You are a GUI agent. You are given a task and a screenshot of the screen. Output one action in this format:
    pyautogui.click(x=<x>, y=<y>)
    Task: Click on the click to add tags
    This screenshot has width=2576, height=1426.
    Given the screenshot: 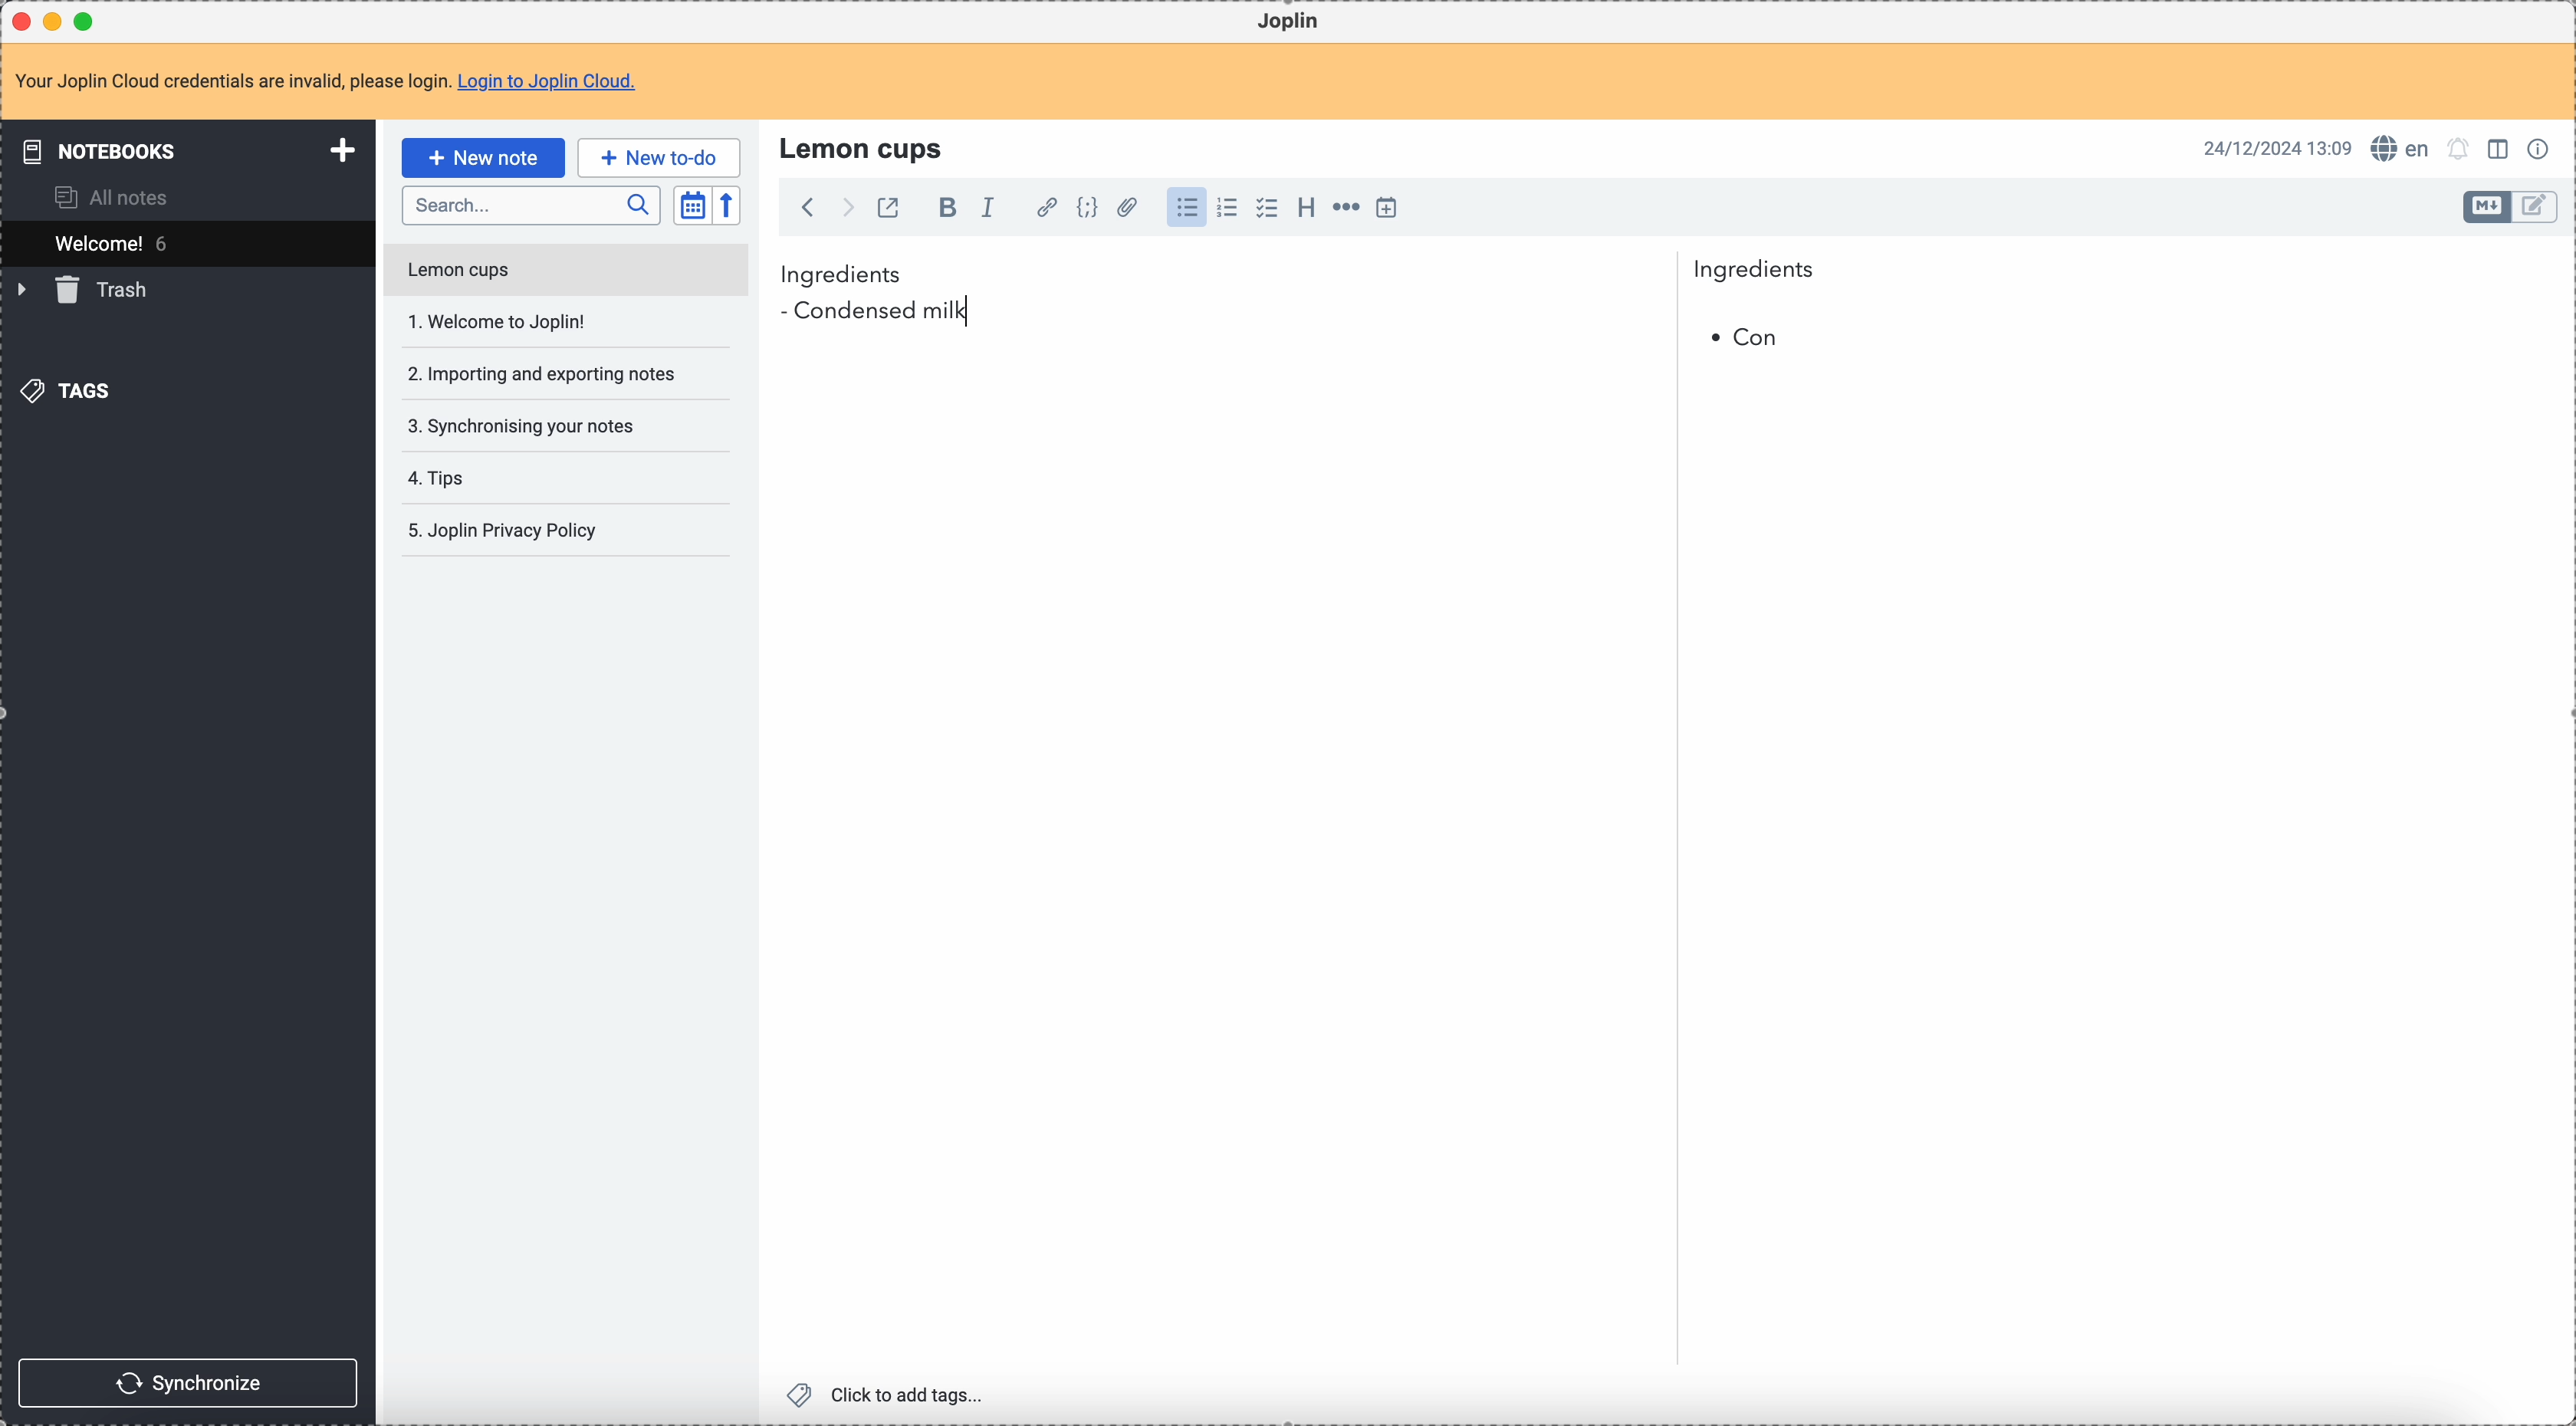 What is the action you would take?
    pyautogui.click(x=891, y=1393)
    